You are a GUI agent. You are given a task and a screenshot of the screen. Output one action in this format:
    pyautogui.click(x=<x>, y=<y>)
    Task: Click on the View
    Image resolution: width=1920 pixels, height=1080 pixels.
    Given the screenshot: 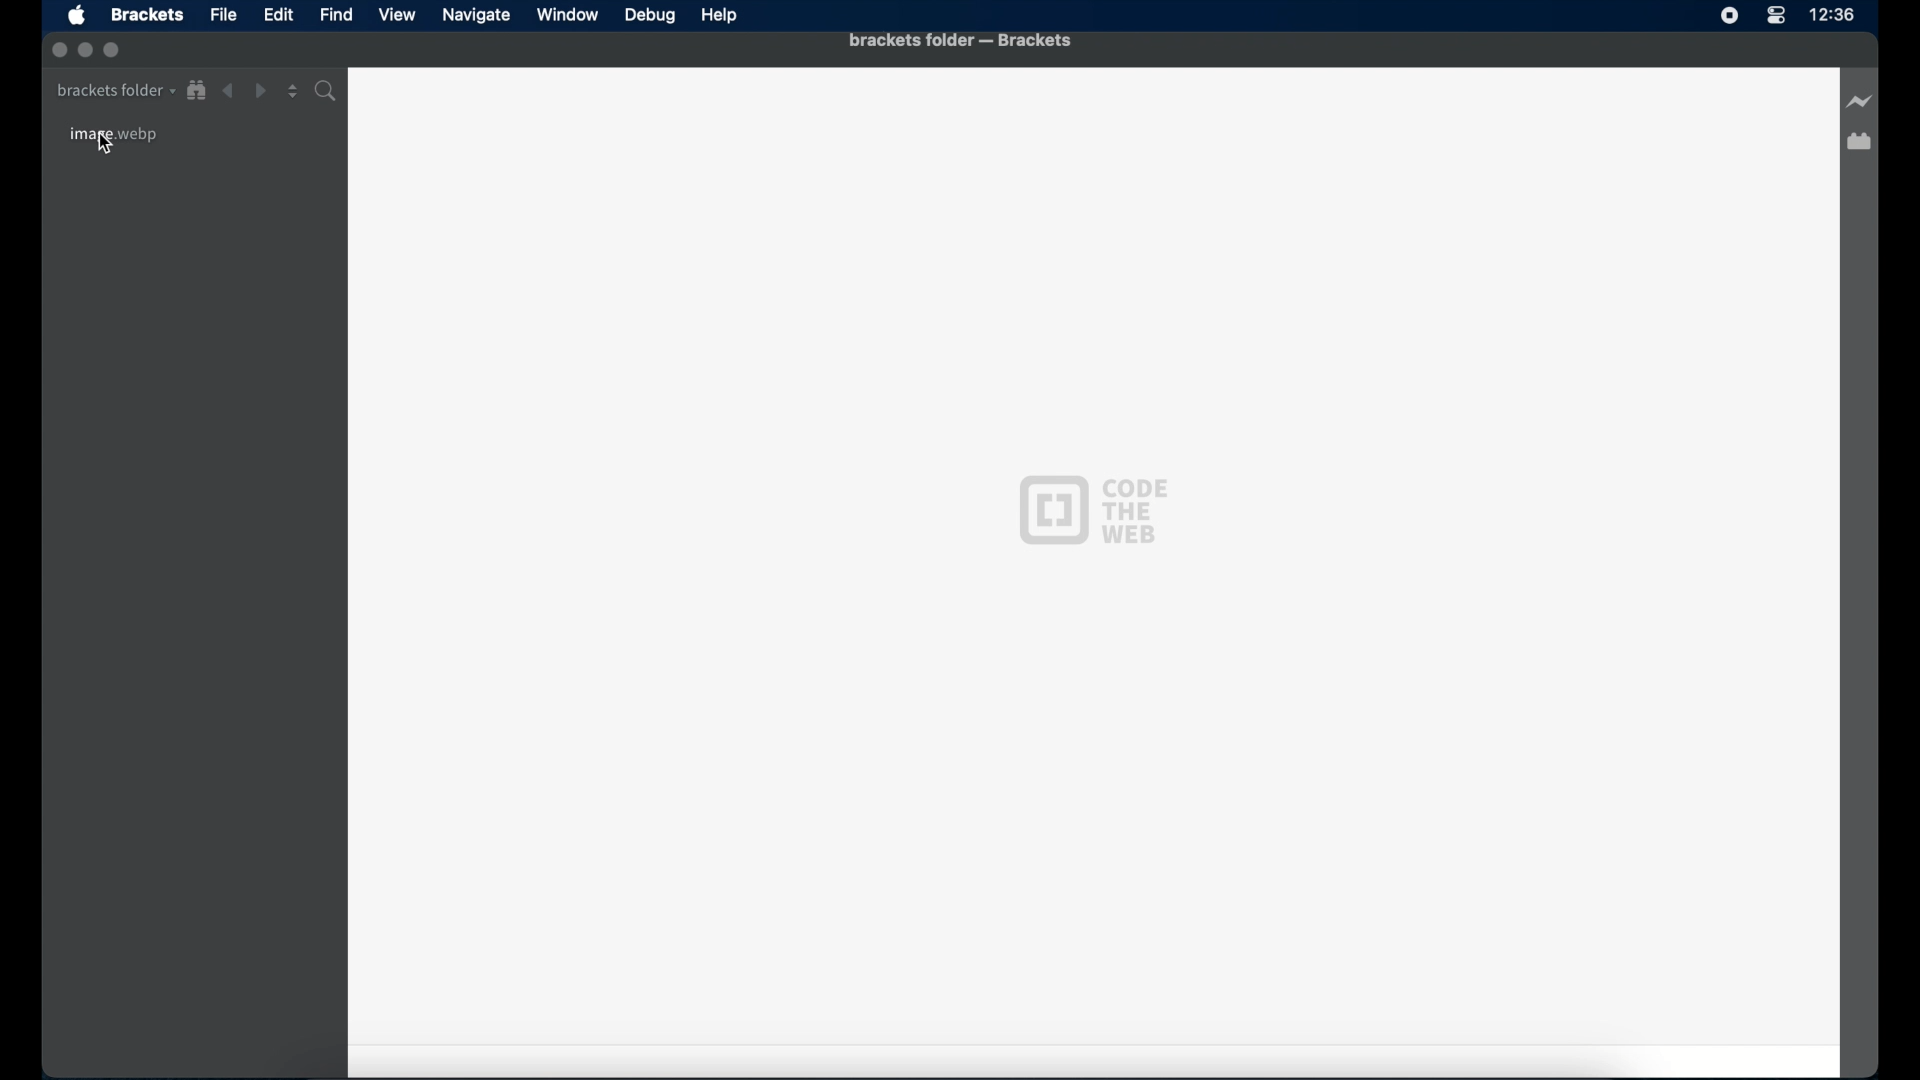 What is the action you would take?
    pyautogui.click(x=400, y=15)
    